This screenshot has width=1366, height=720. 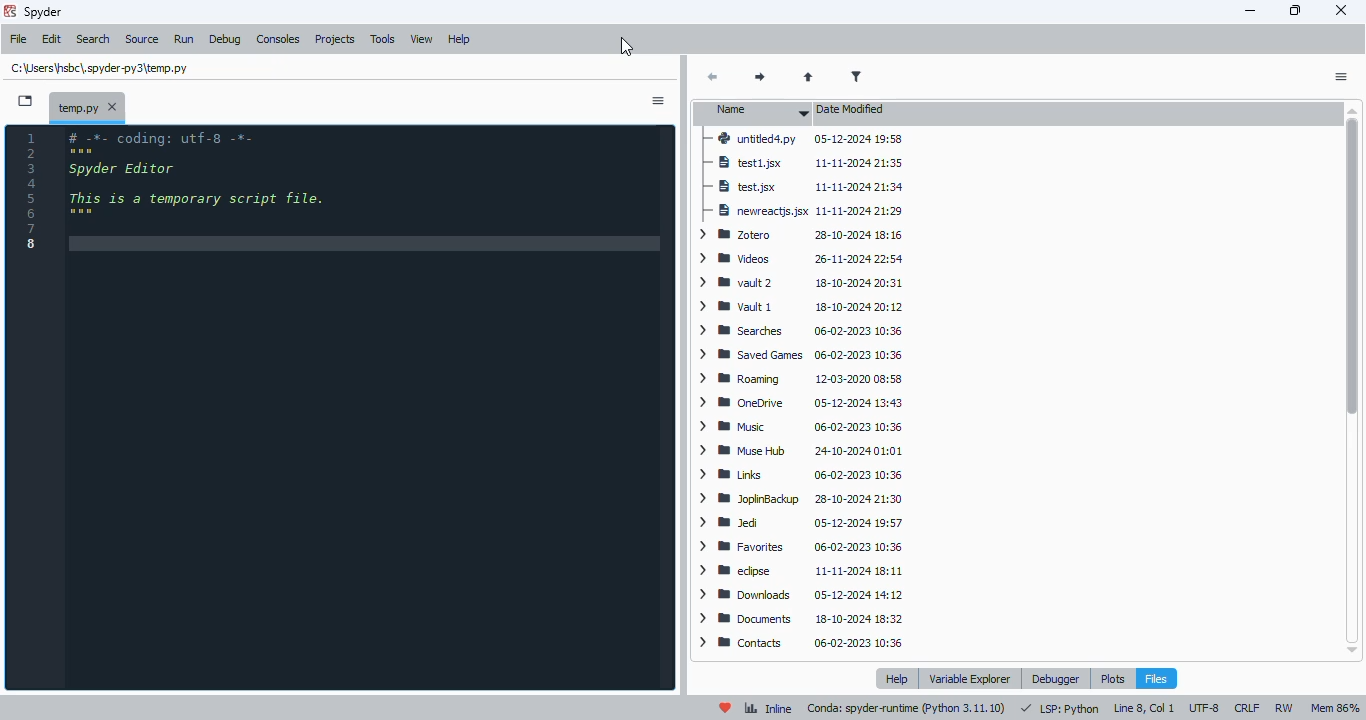 What do you see at coordinates (1113, 677) in the screenshot?
I see `plots` at bounding box center [1113, 677].